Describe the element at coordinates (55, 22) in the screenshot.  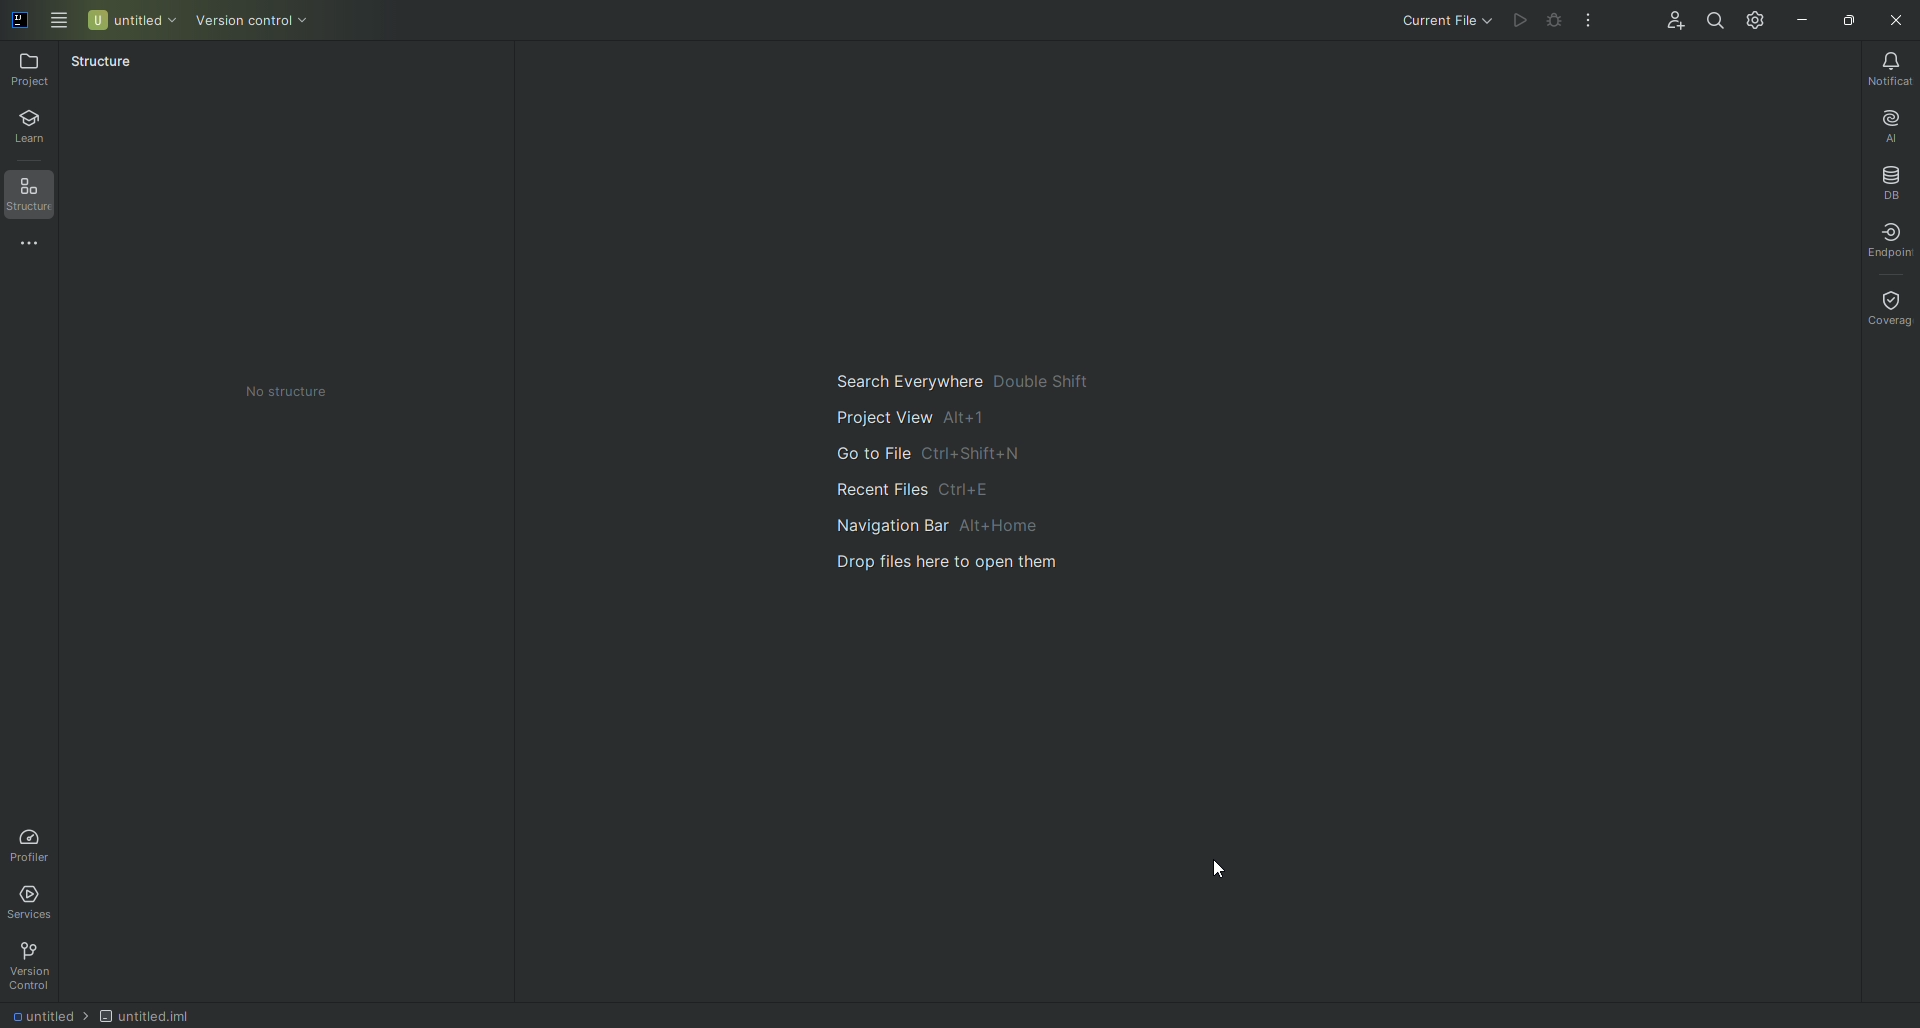
I see `Main Menu` at that location.